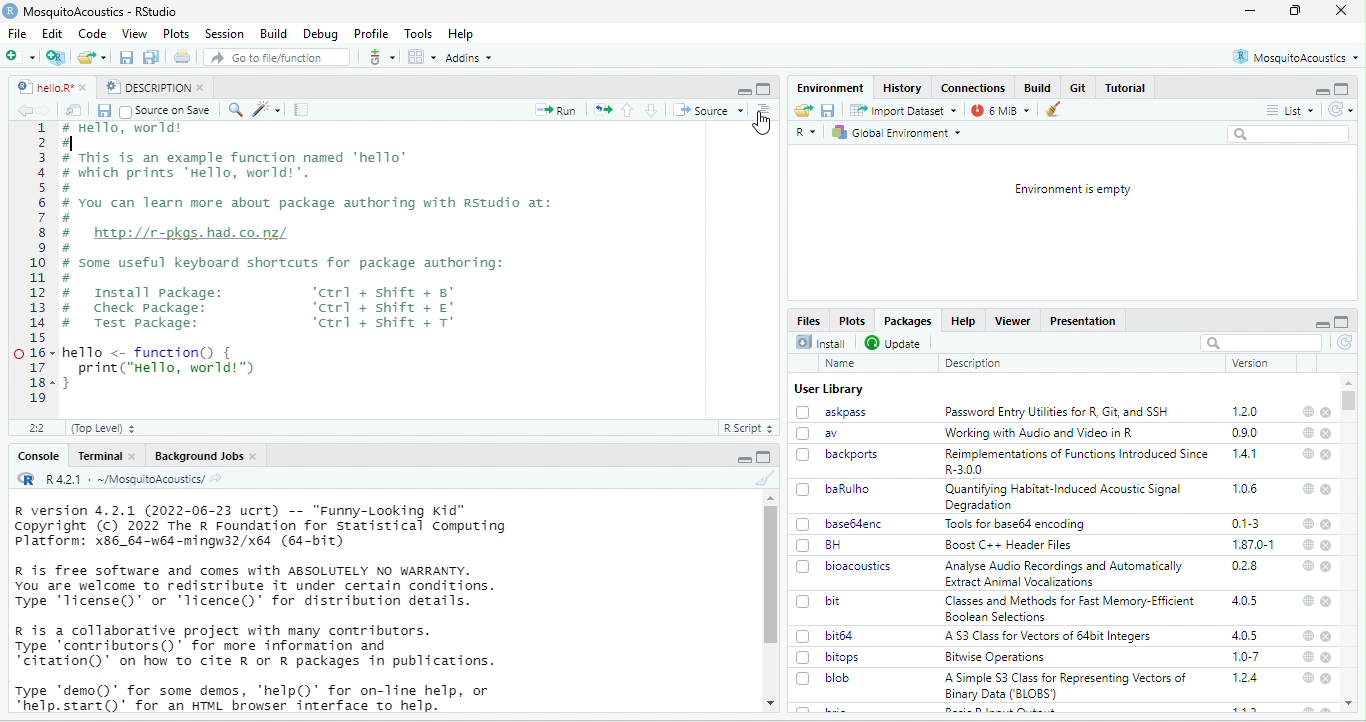  I want to click on Search bar, so click(1290, 134).